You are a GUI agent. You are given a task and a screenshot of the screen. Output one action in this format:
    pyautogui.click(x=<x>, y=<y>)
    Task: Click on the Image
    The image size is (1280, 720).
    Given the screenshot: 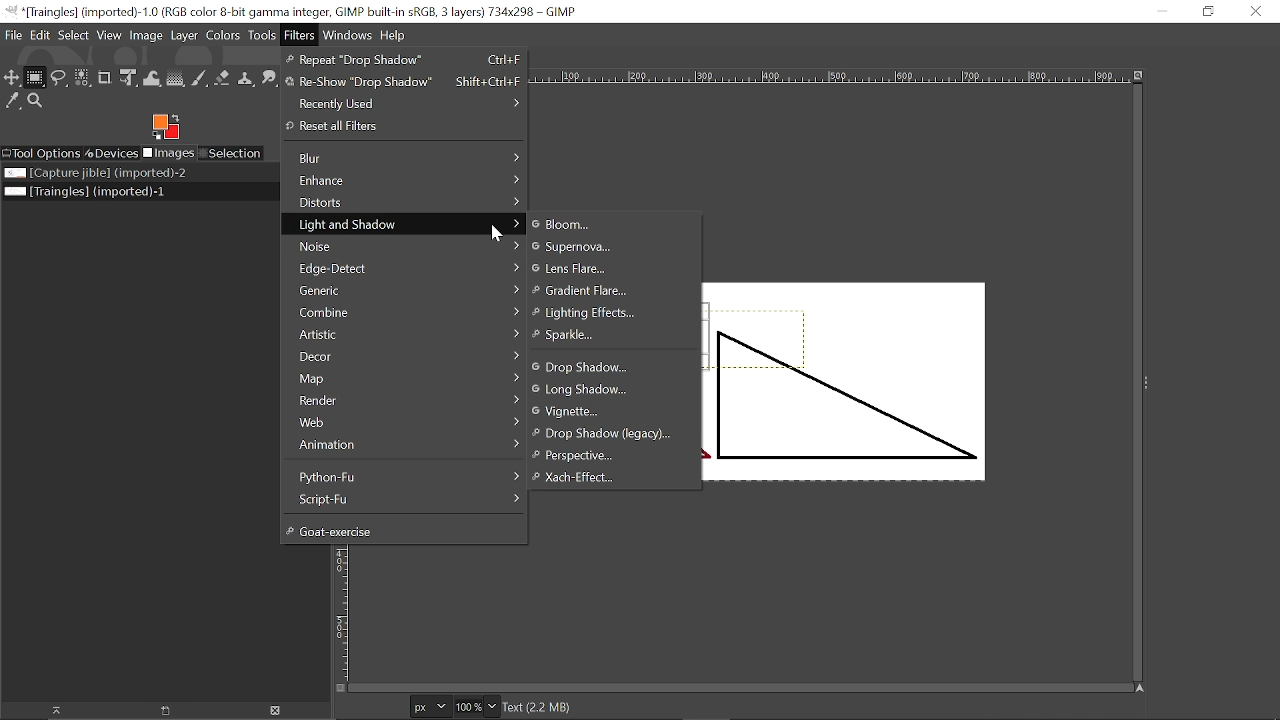 What is the action you would take?
    pyautogui.click(x=146, y=36)
    